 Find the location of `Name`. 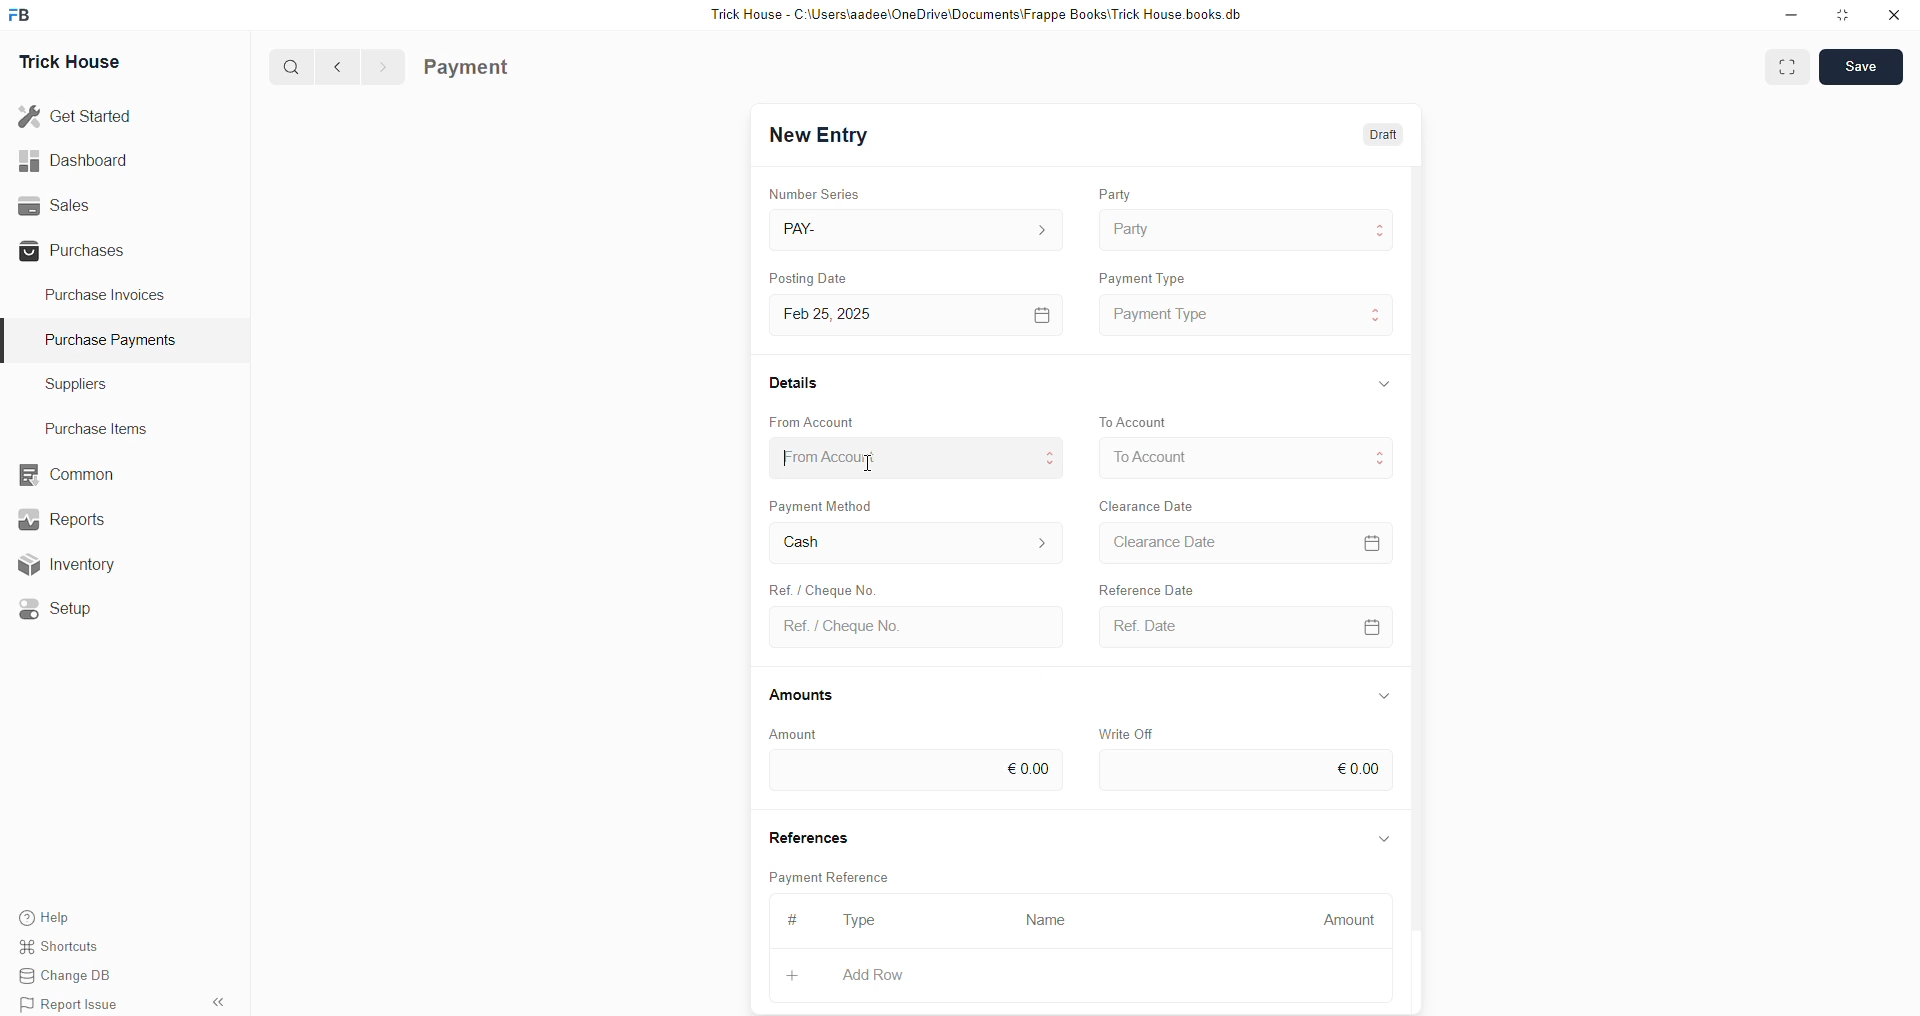

Name is located at coordinates (1052, 919).